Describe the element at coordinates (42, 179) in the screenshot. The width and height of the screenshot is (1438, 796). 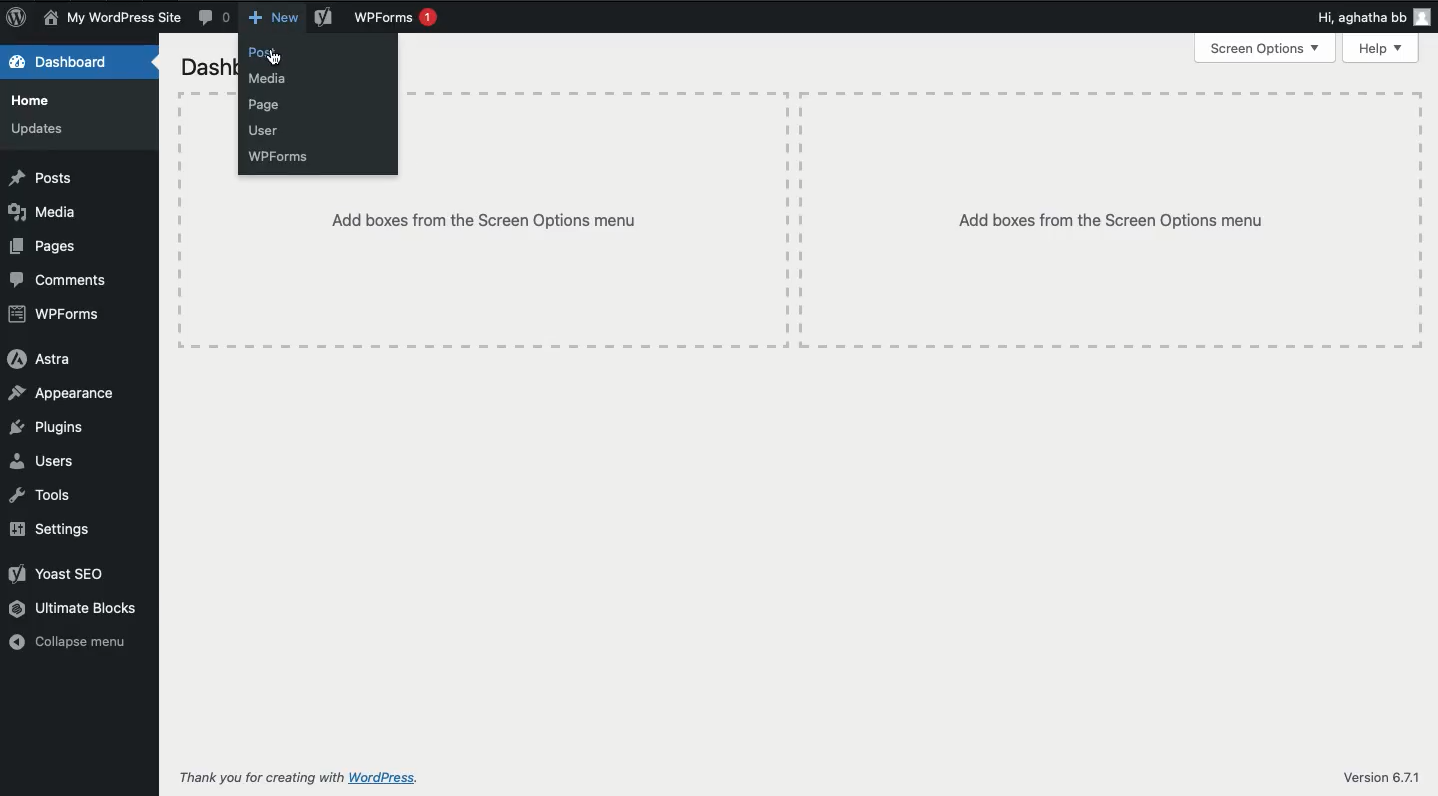
I see `Posts` at that location.